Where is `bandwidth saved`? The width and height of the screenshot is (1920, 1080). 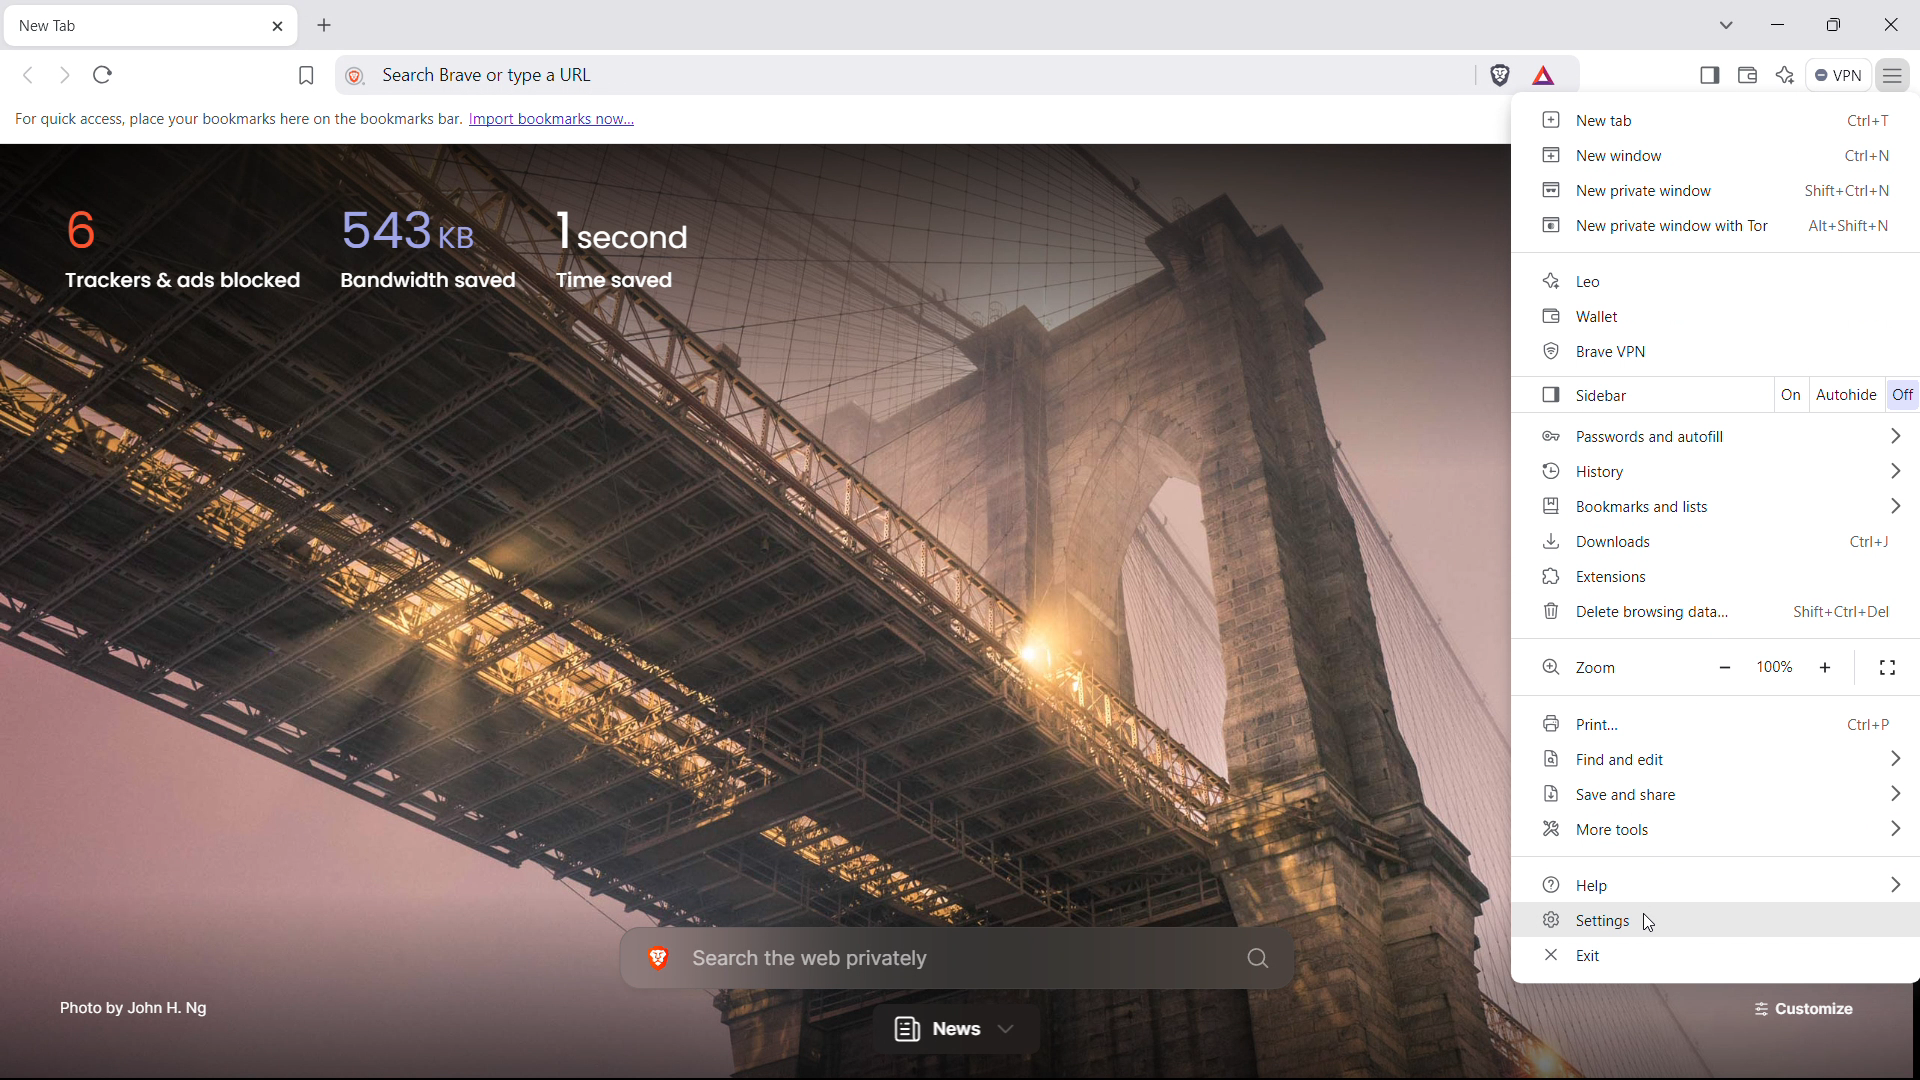
bandwidth saved is located at coordinates (428, 283).